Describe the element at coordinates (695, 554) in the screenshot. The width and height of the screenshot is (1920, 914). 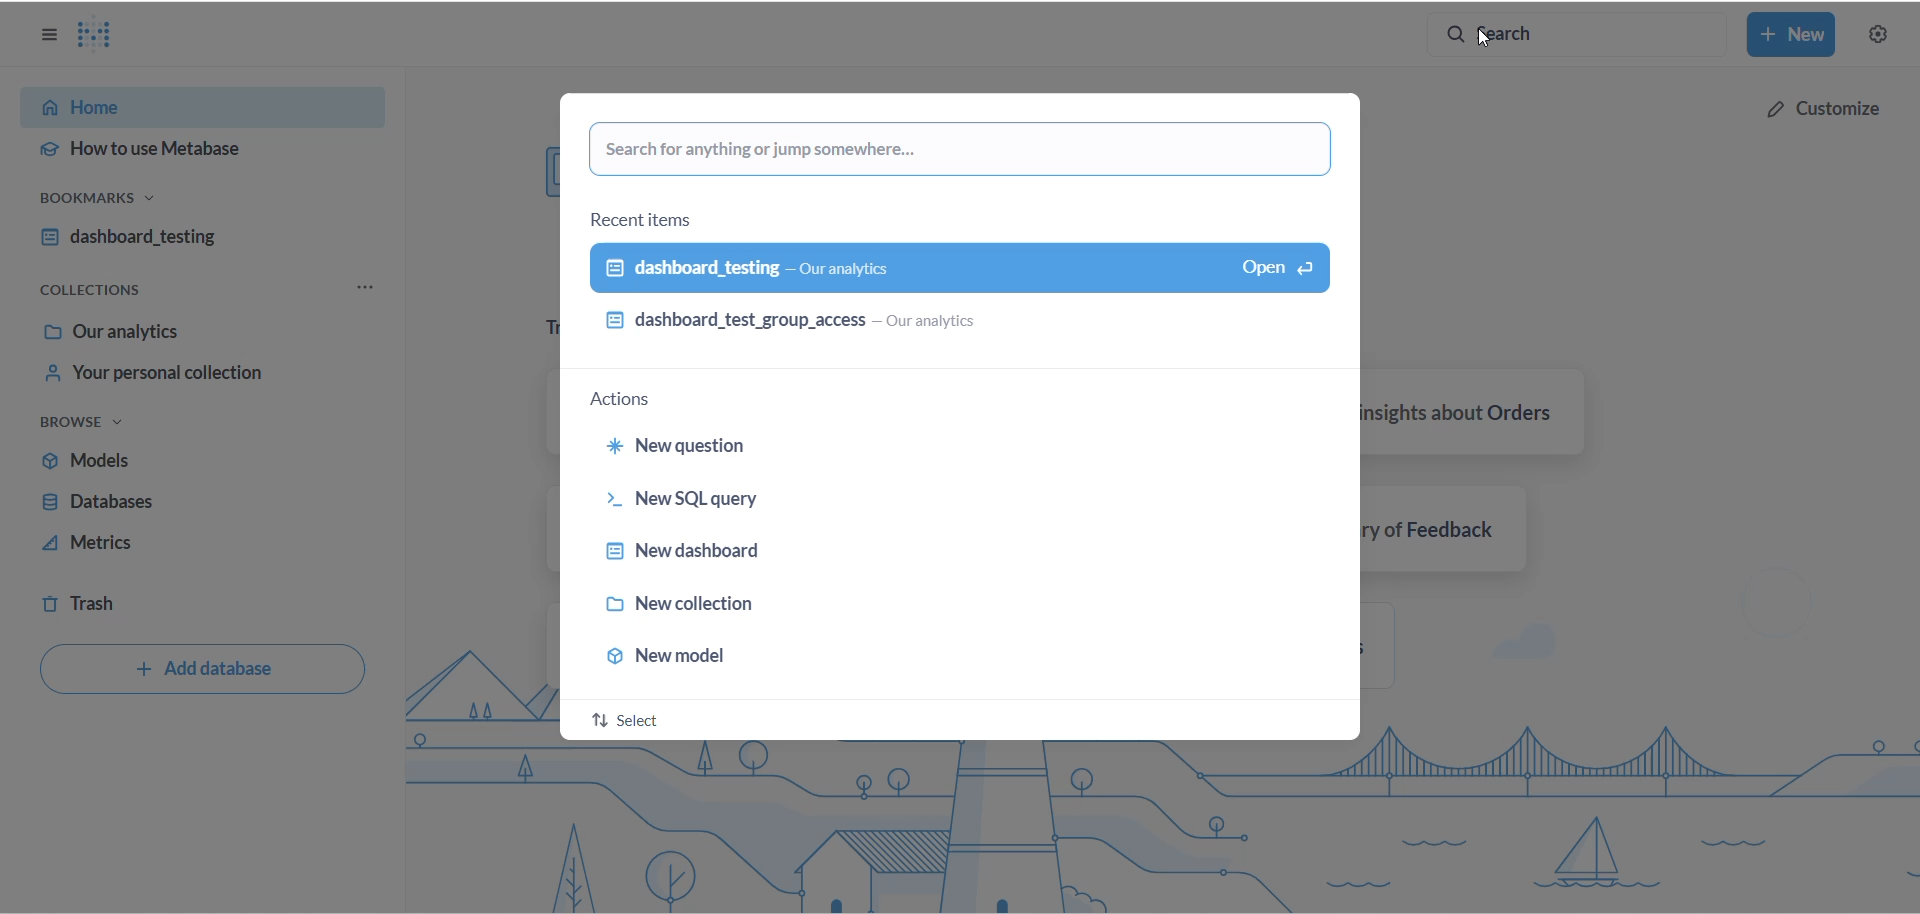
I see `new dashboard` at that location.